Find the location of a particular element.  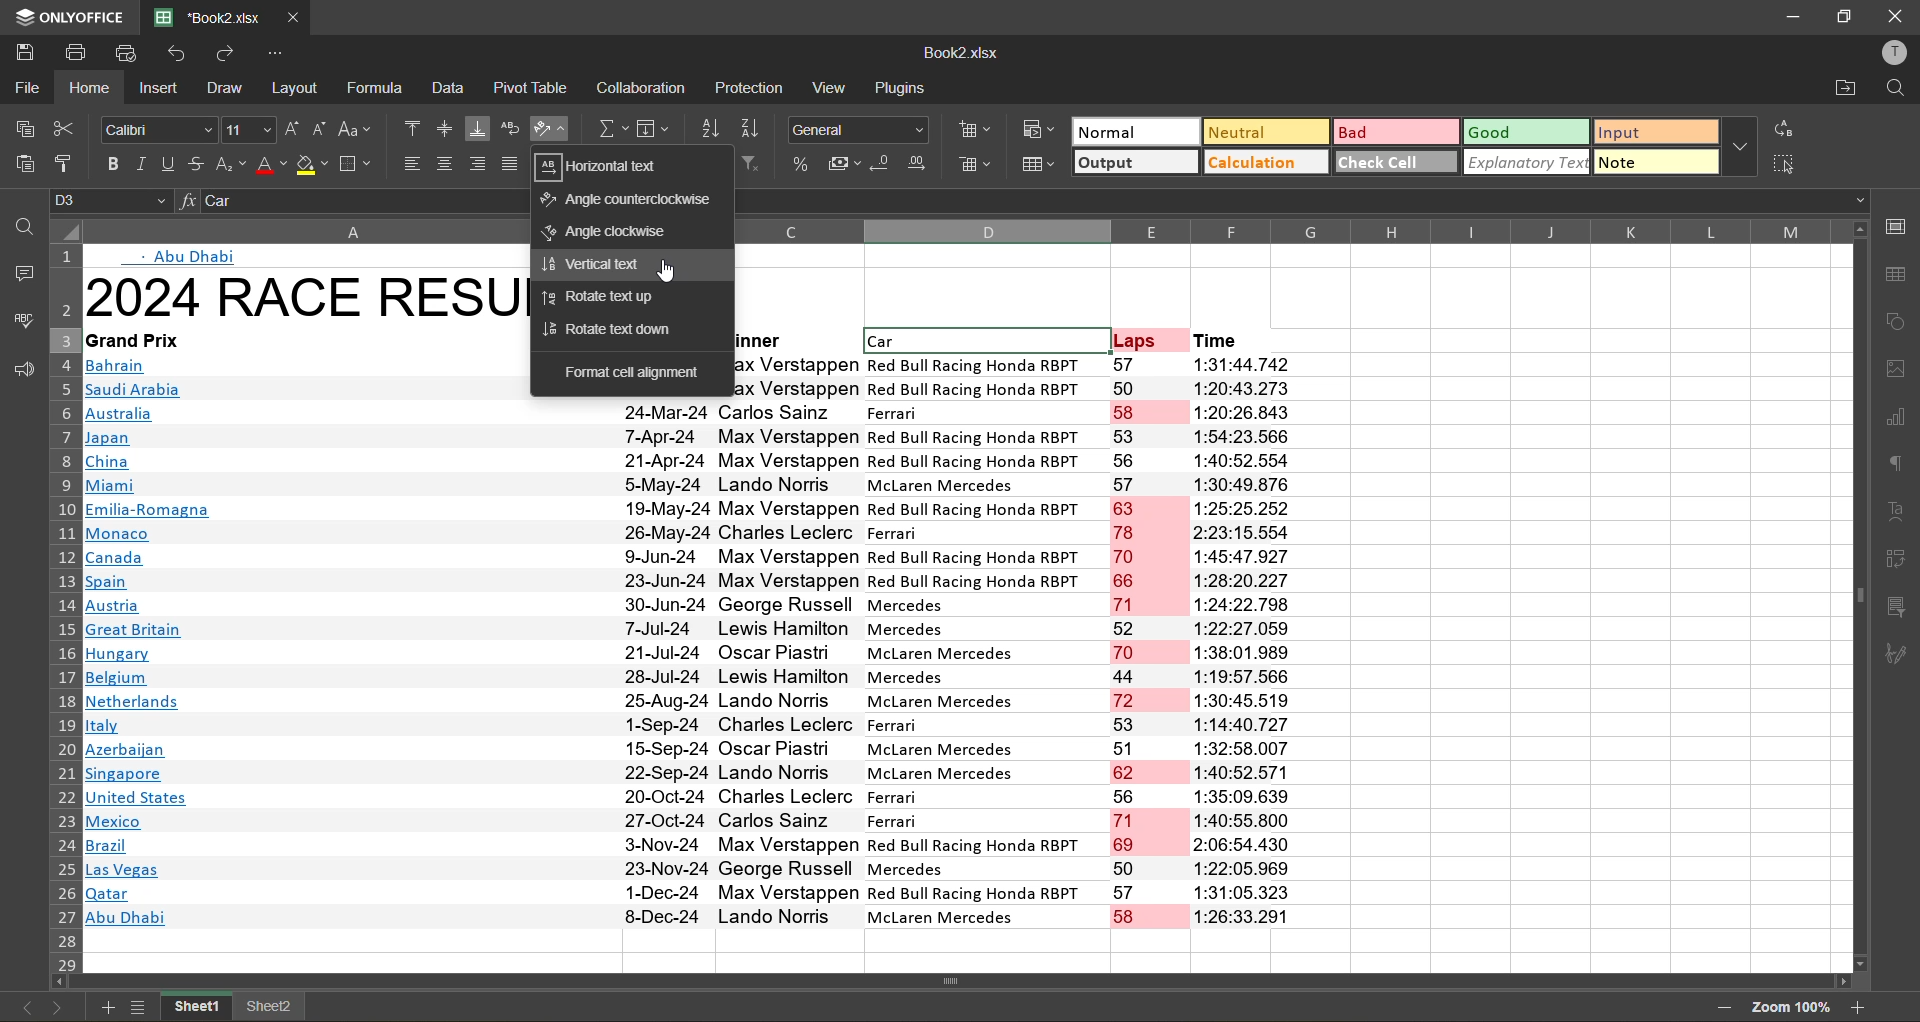

good is located at coordinates (1529, 131).